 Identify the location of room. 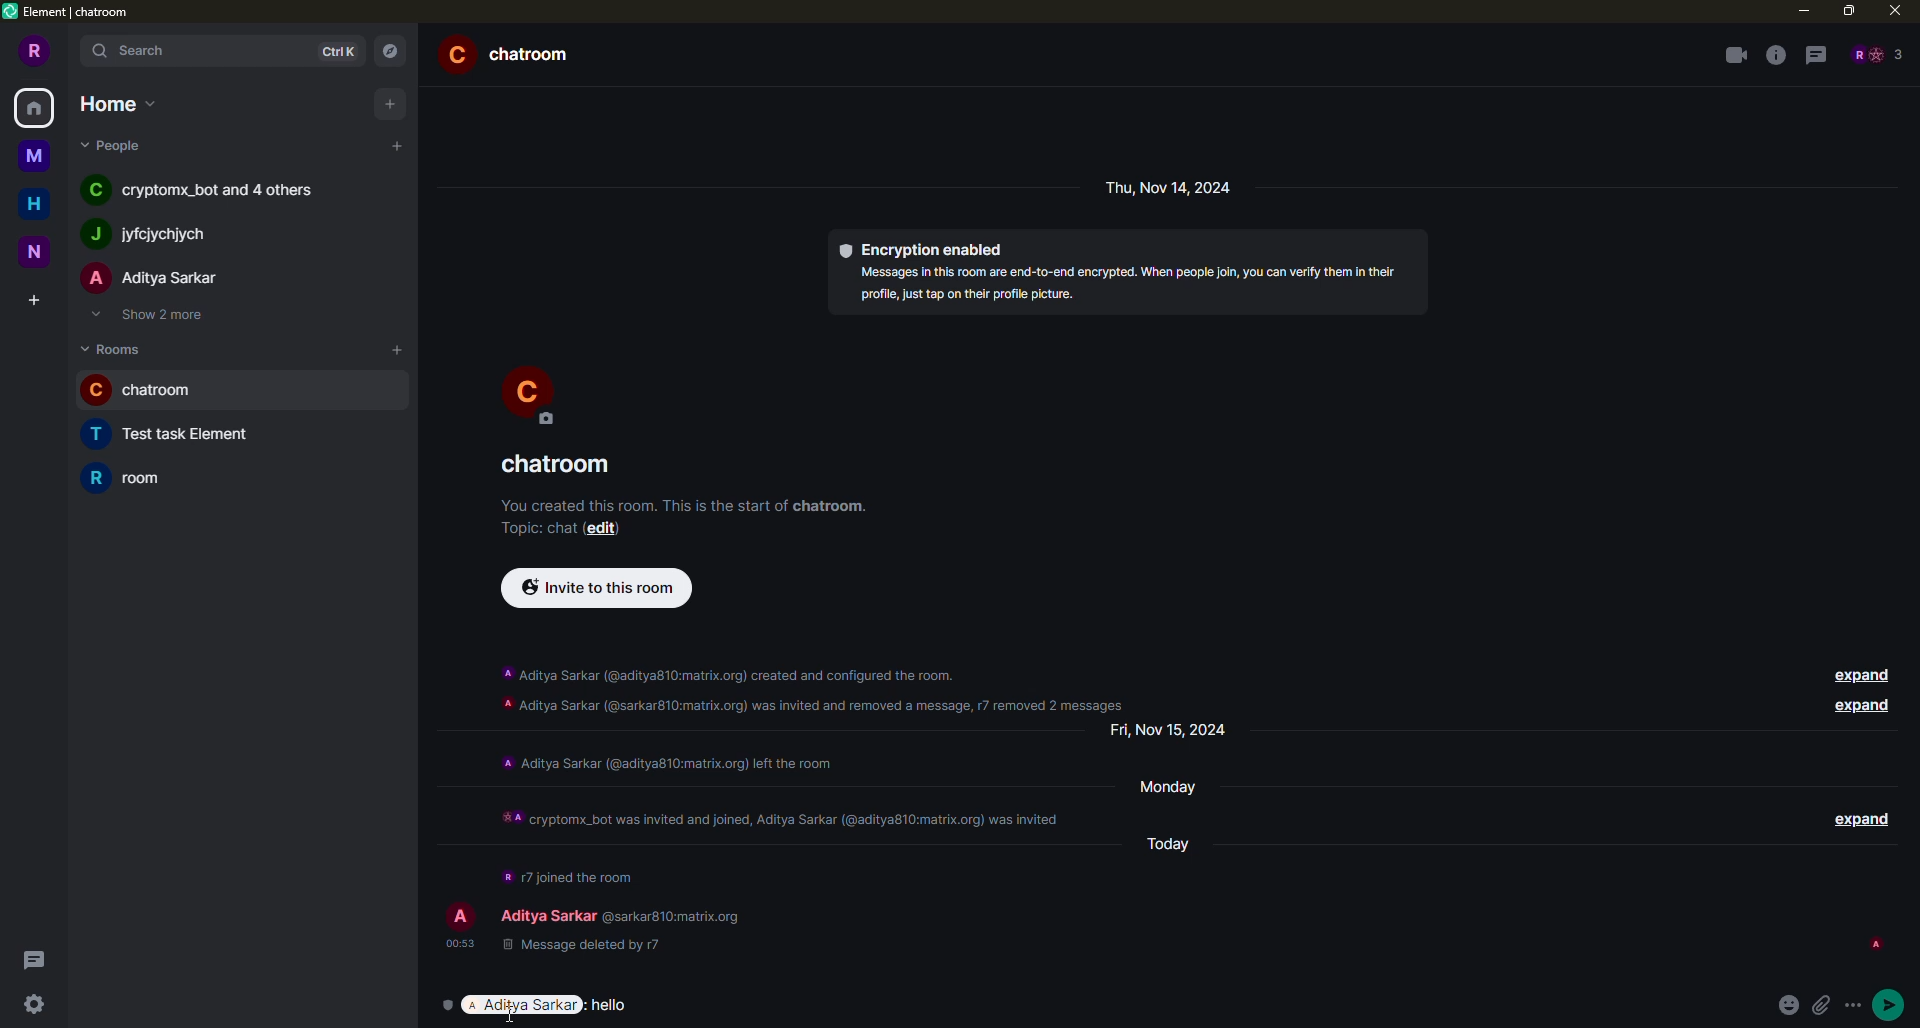
(514, 53).